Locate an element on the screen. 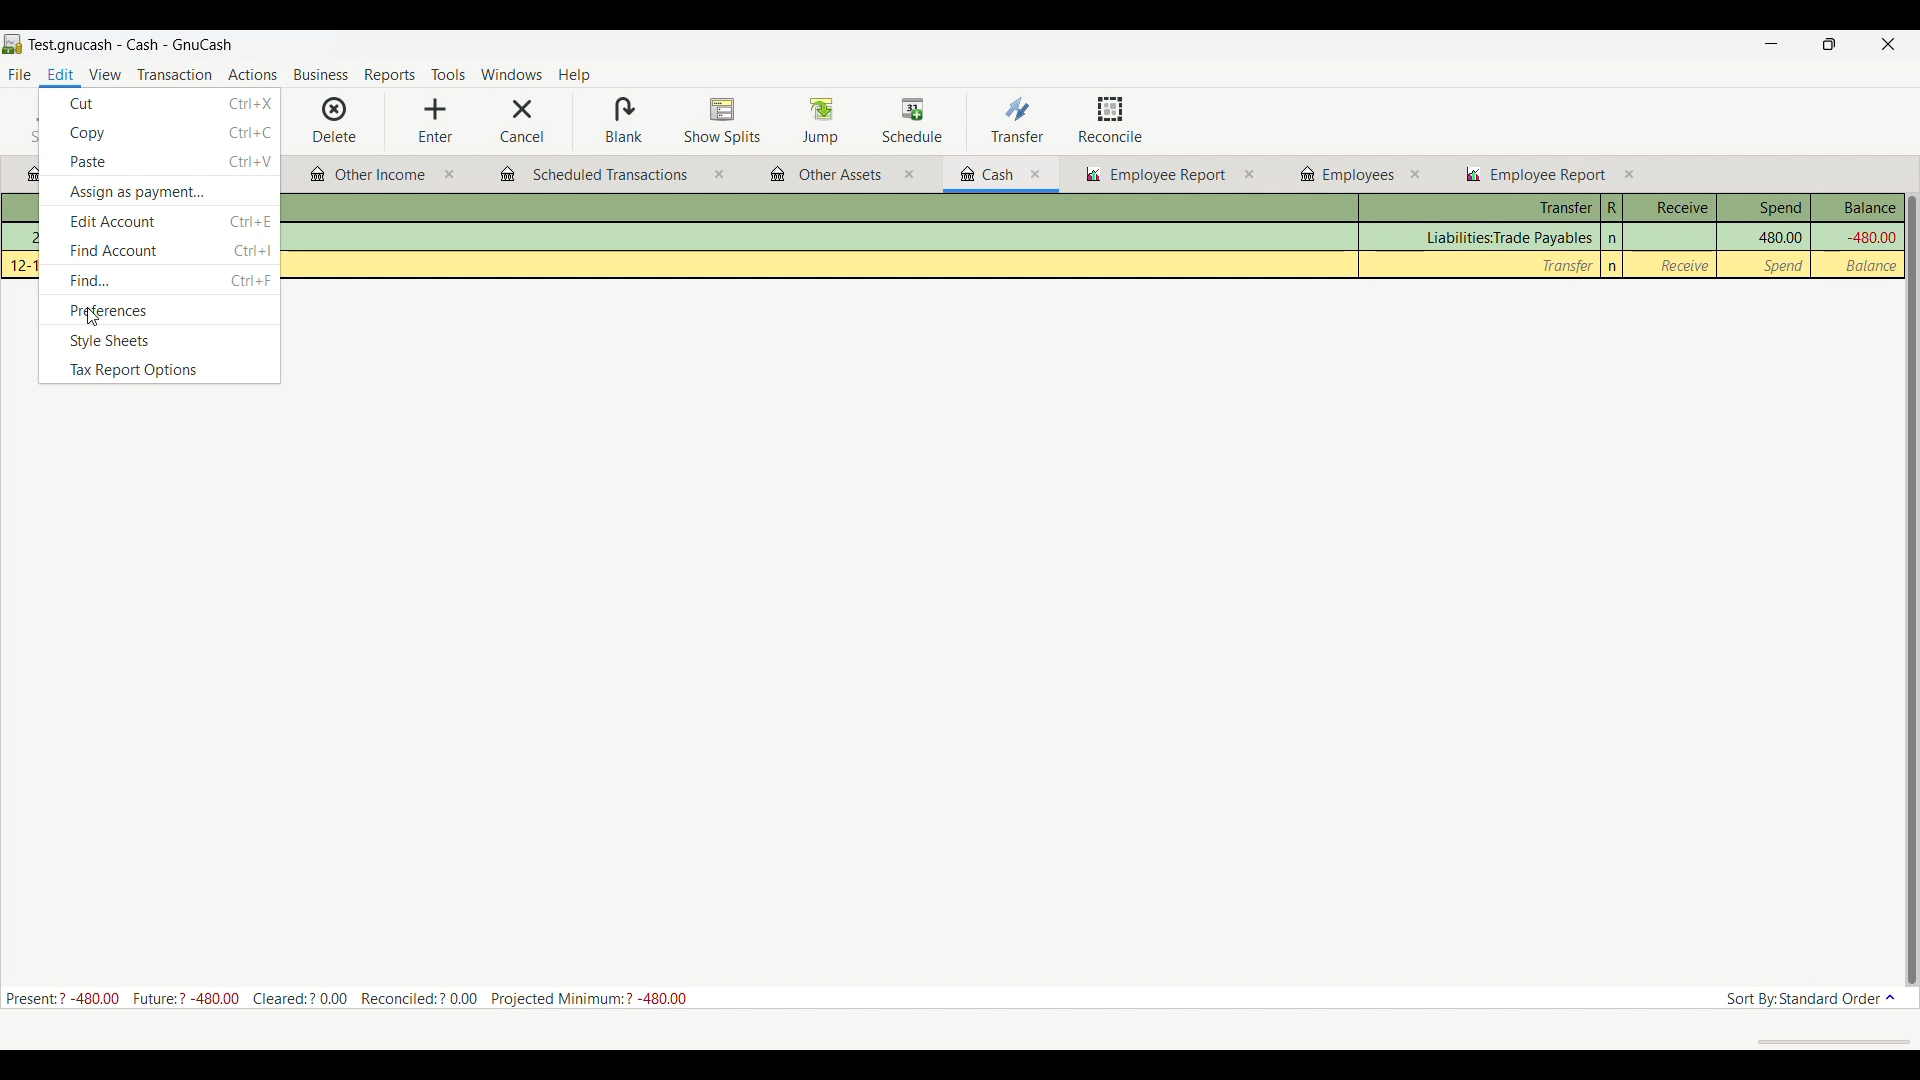  Copy is located at coordinates (158, 133).